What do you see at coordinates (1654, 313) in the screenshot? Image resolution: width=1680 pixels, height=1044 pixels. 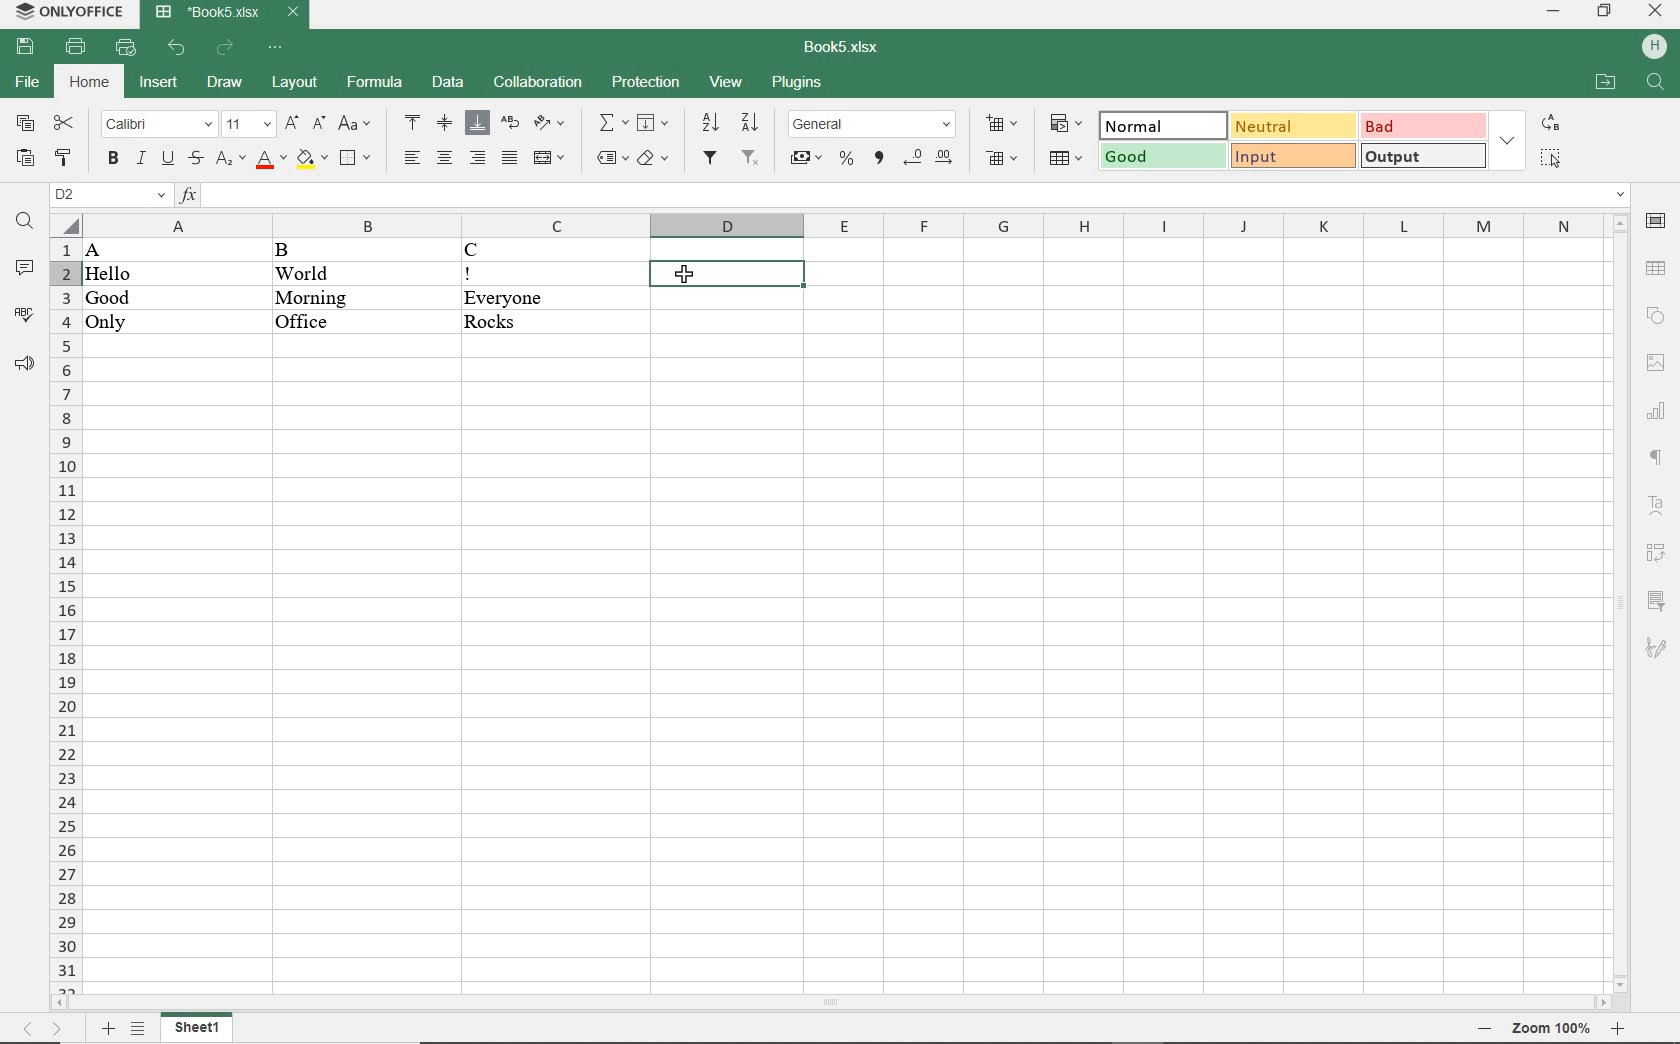 I see `SHAPE` at bounding box center [1654, 313].